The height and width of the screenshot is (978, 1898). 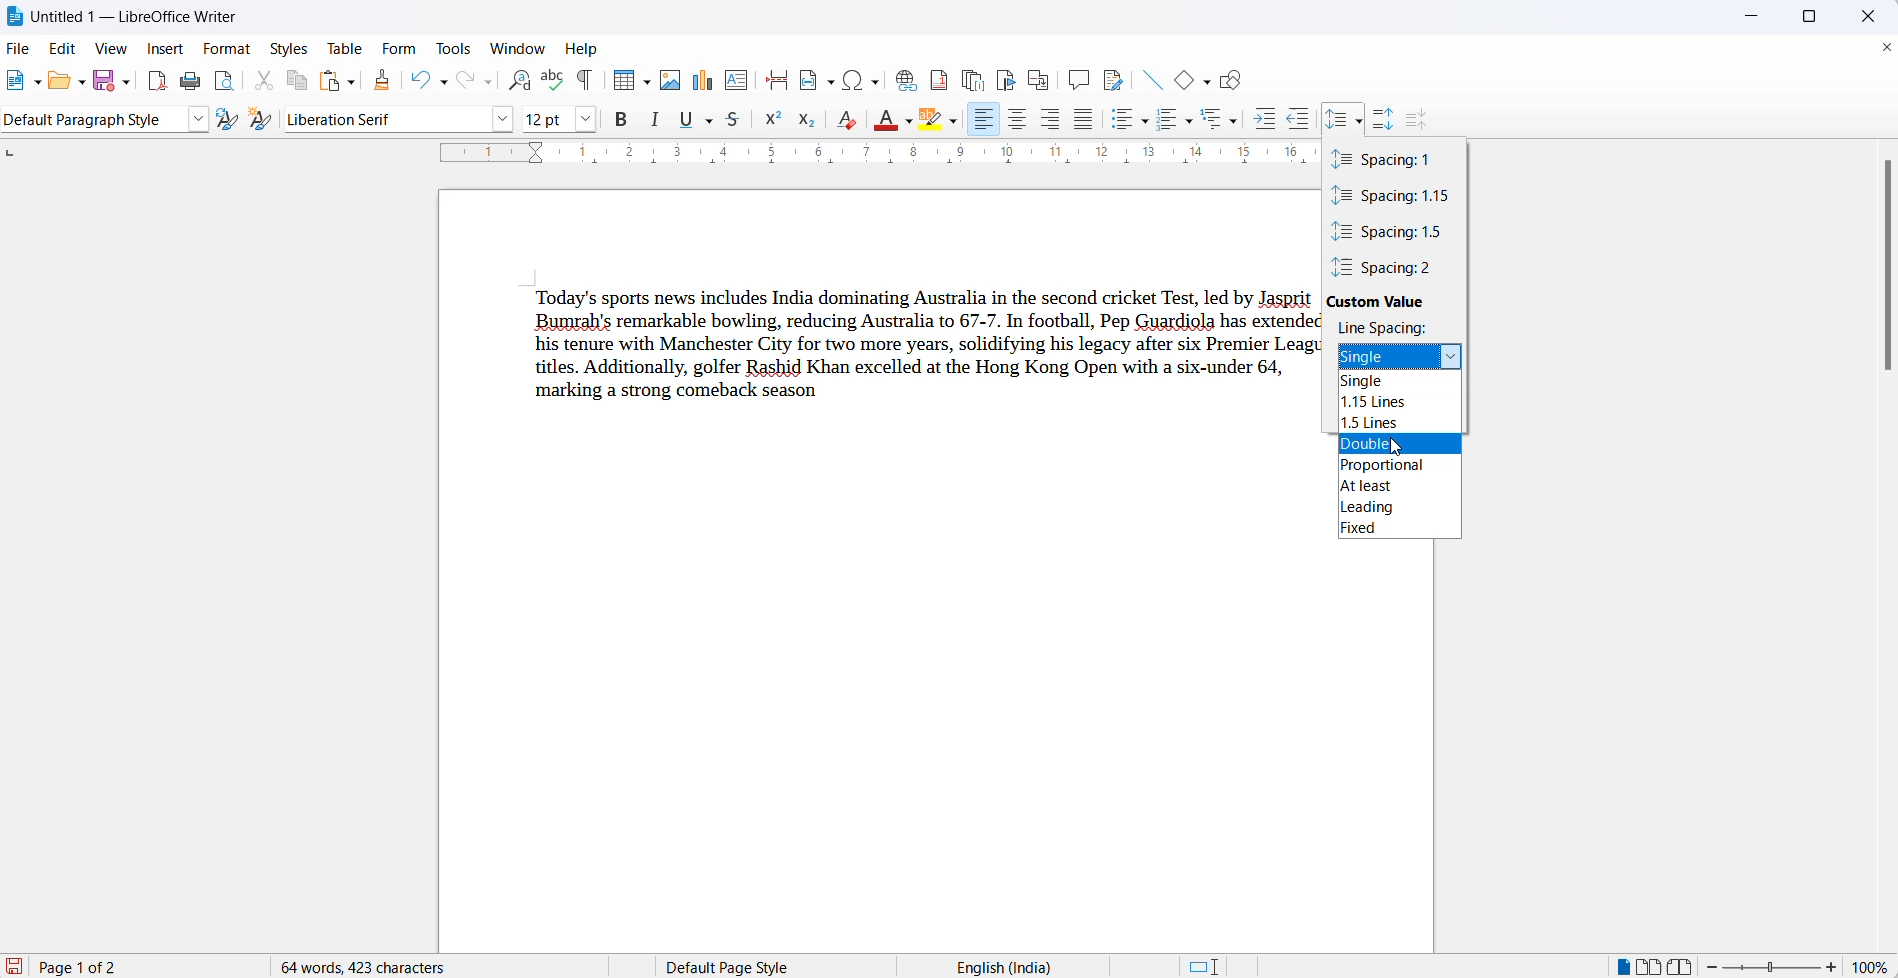 I want to click on print, so click(x=192, y=79).